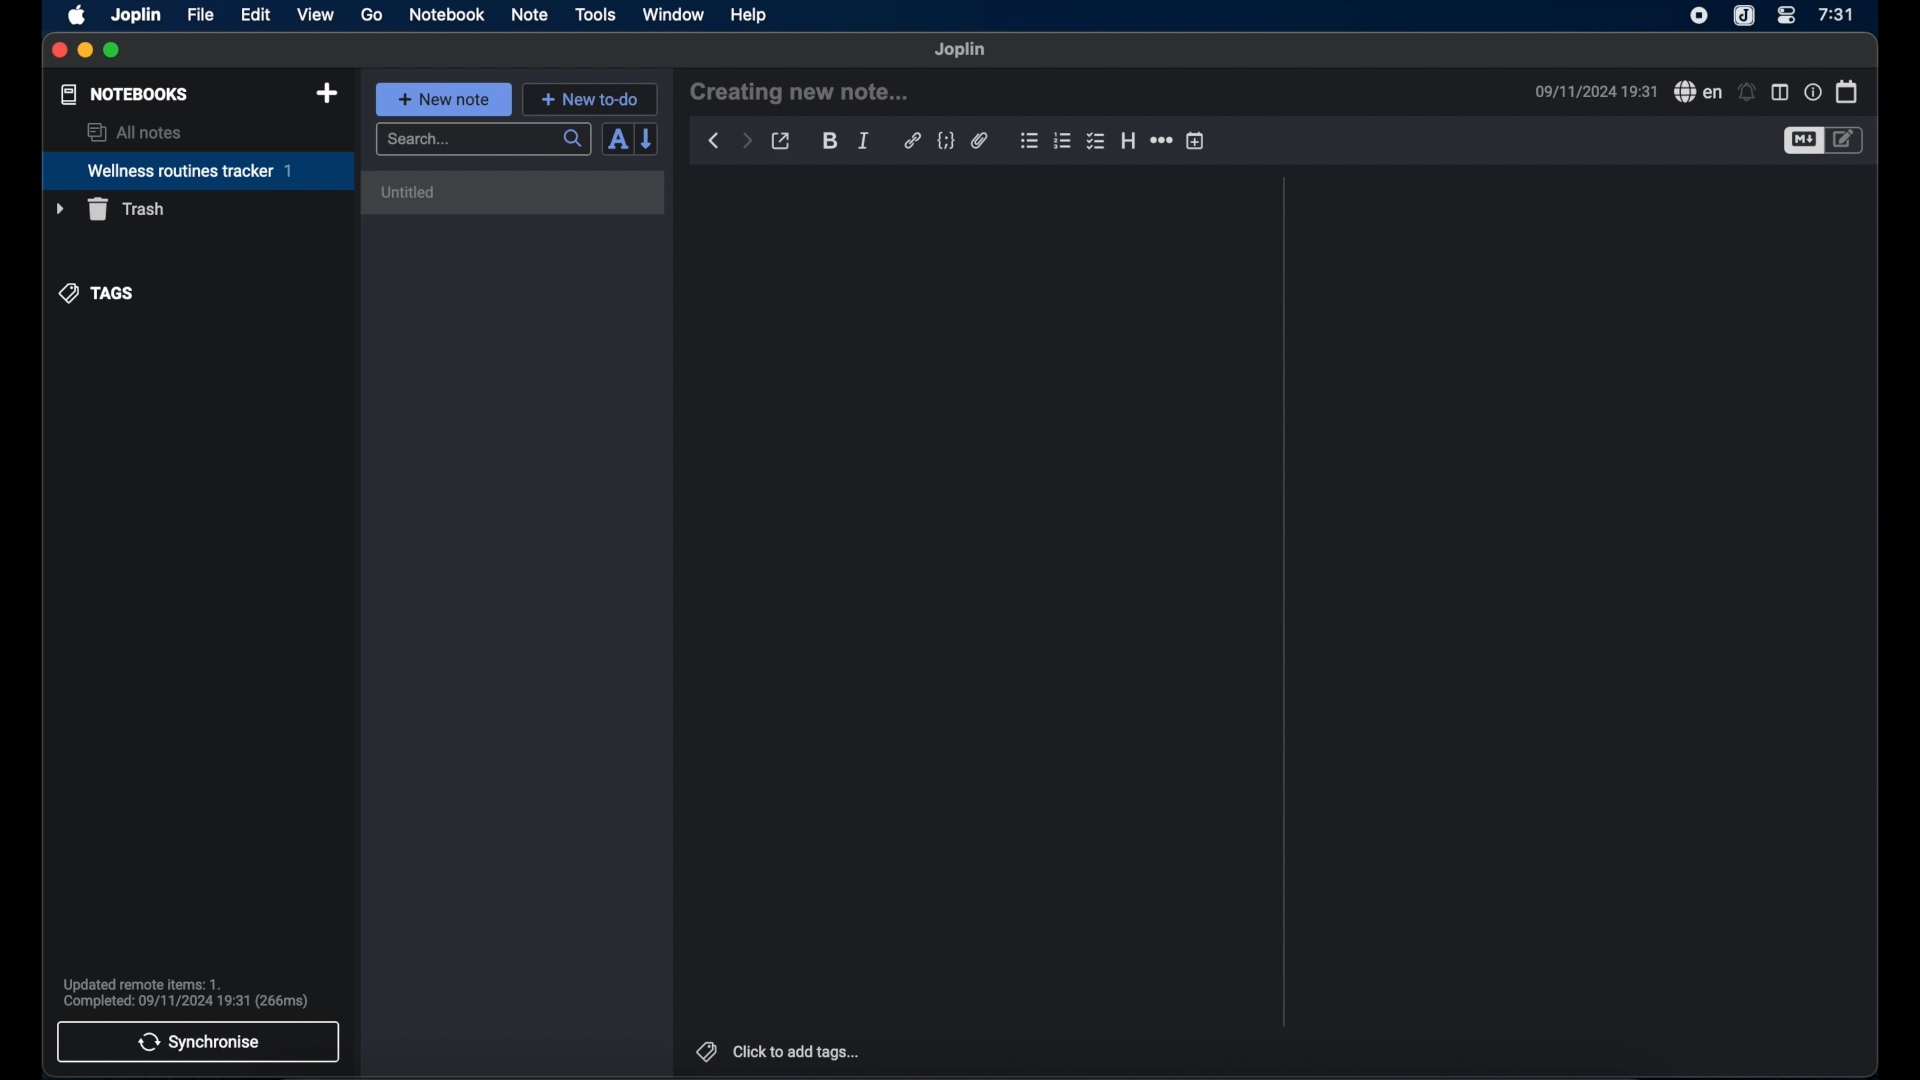 The image size is (1920, 1080). What do you see at coordinates (1802, 140) in the screenshot?
I see `toggle editor` at bounding box center [1802, 140].